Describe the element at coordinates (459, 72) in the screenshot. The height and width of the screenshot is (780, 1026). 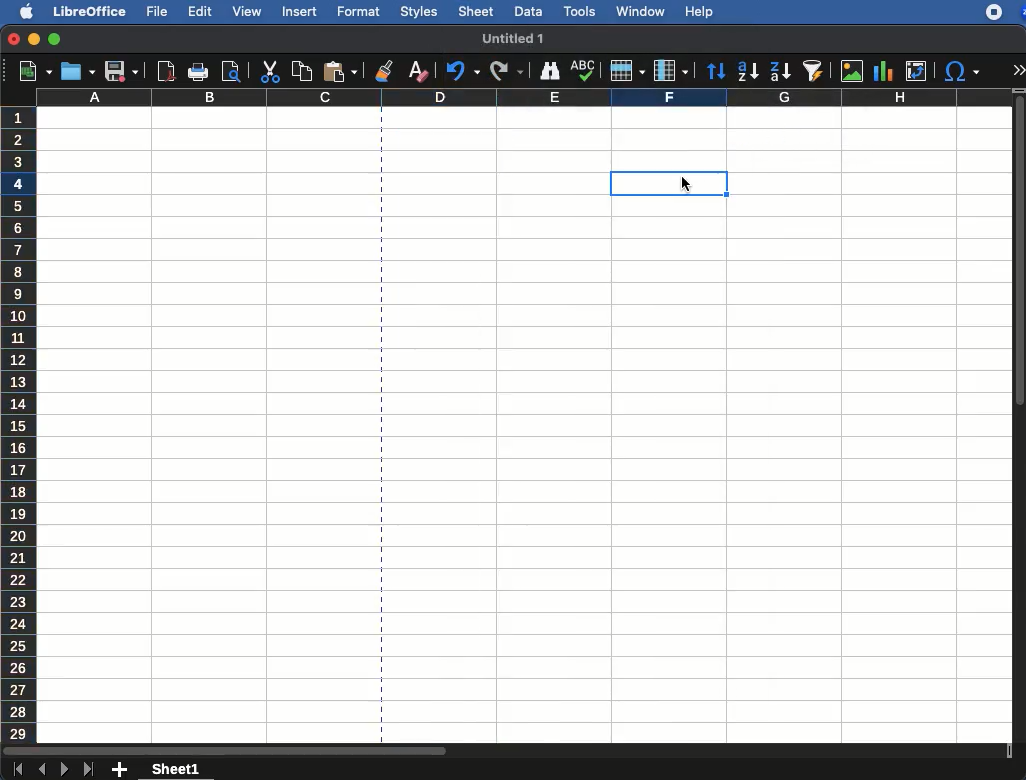
I see `undo` at that location.